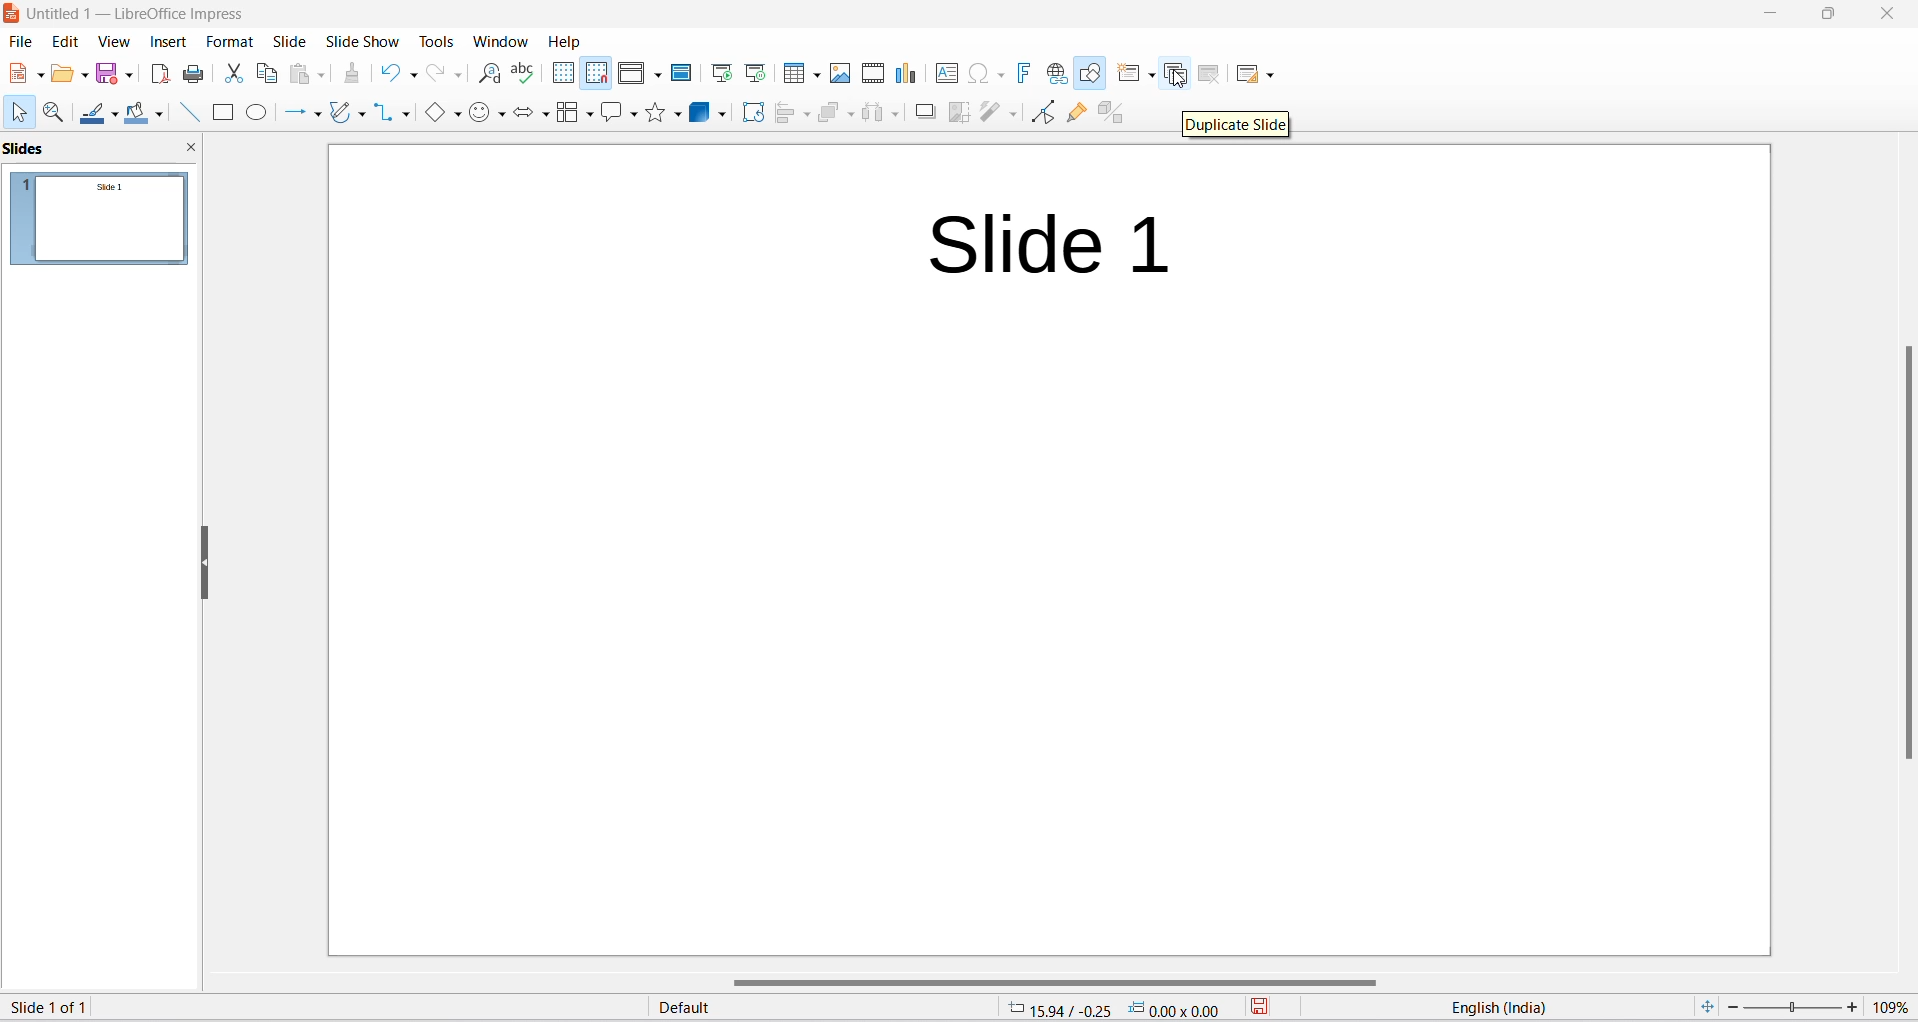 This screenshot has width=1918, height=1022. I want to click on view, so click(113, 39).